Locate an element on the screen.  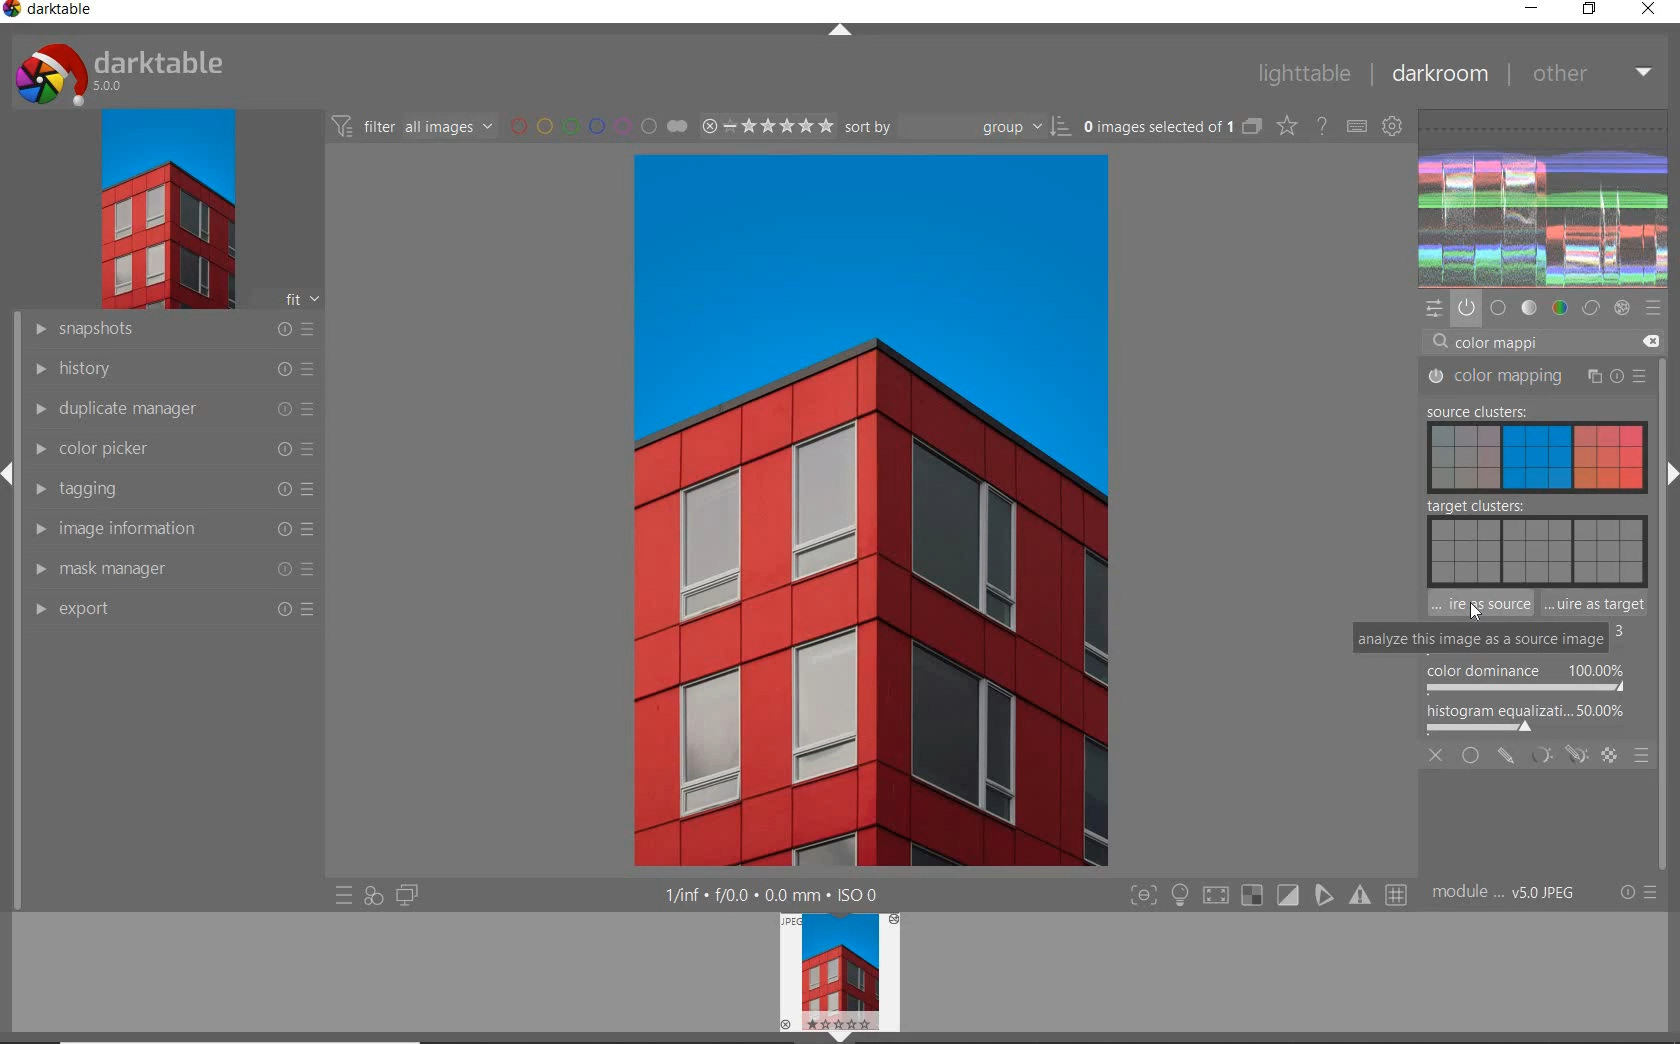
change type of overlay is located at coordinates (1285, 126).